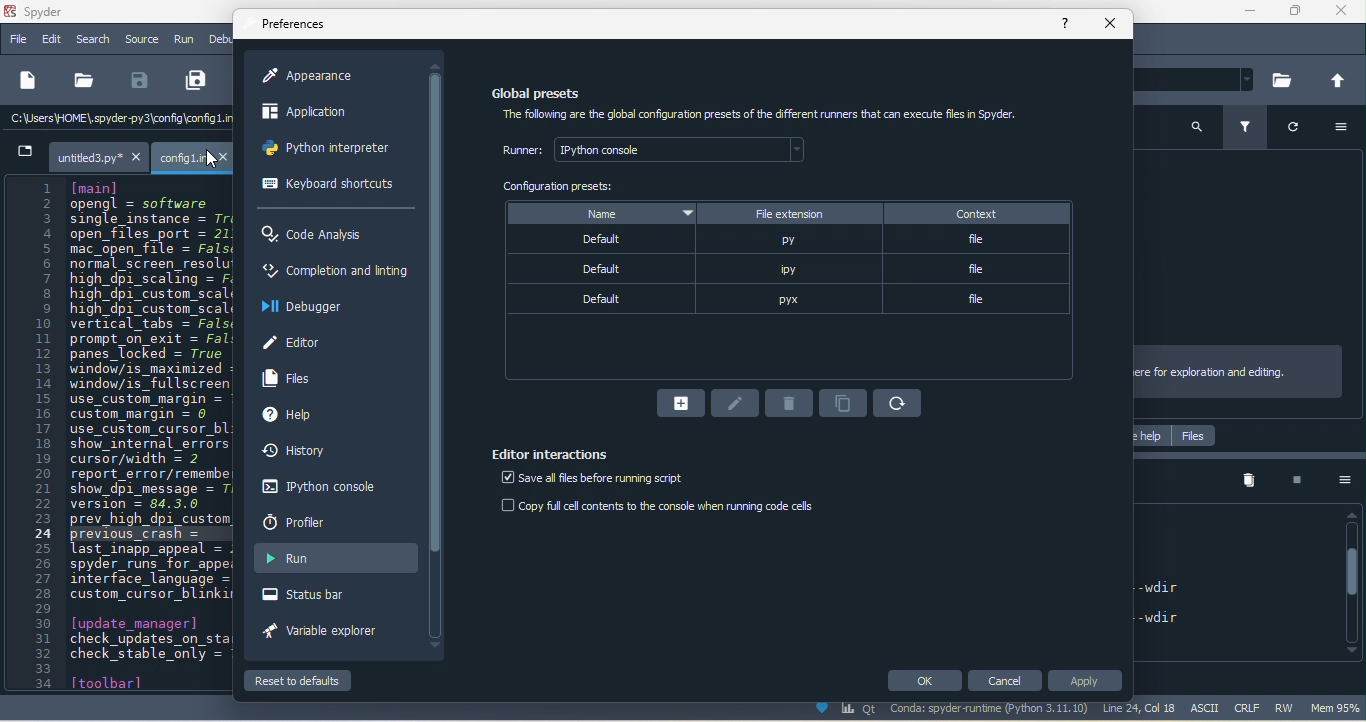  Describe the element at coordinates (92, 39) in the screenshot. I see `` at that location.